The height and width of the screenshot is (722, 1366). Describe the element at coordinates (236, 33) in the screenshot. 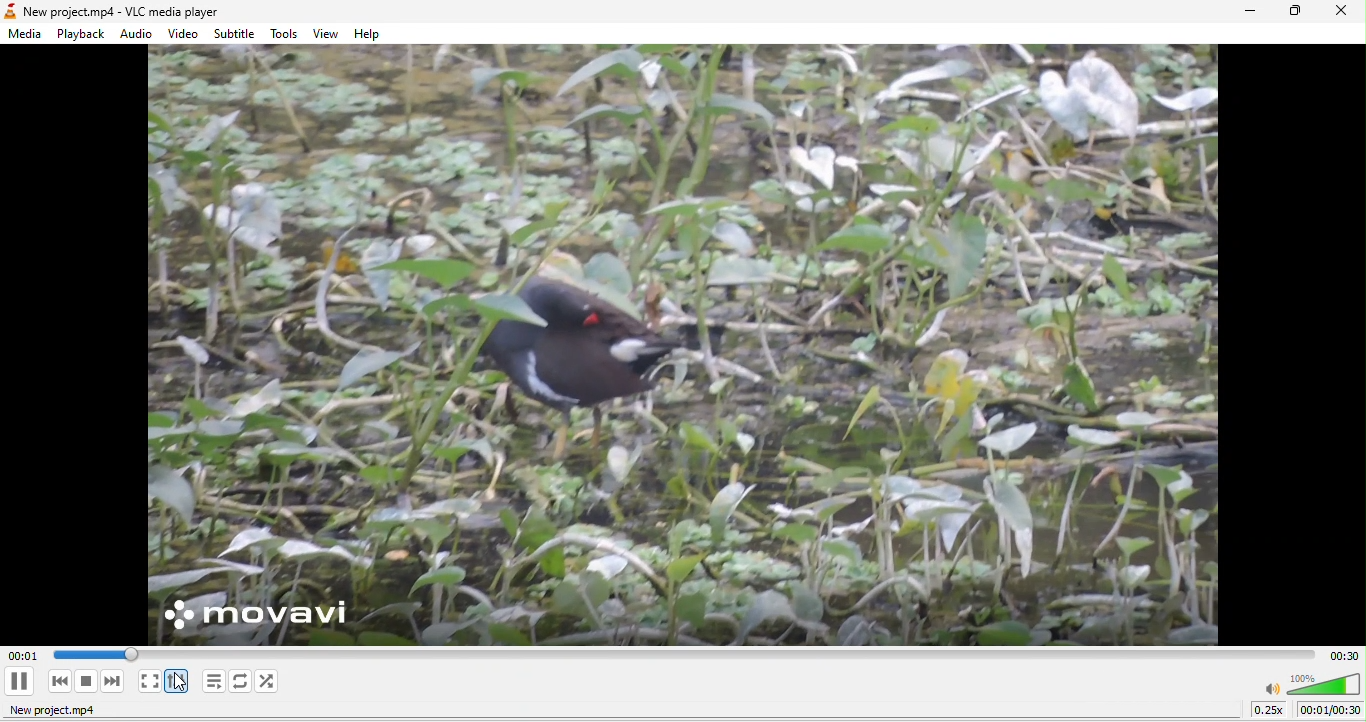

I see `subtitle` at that location.